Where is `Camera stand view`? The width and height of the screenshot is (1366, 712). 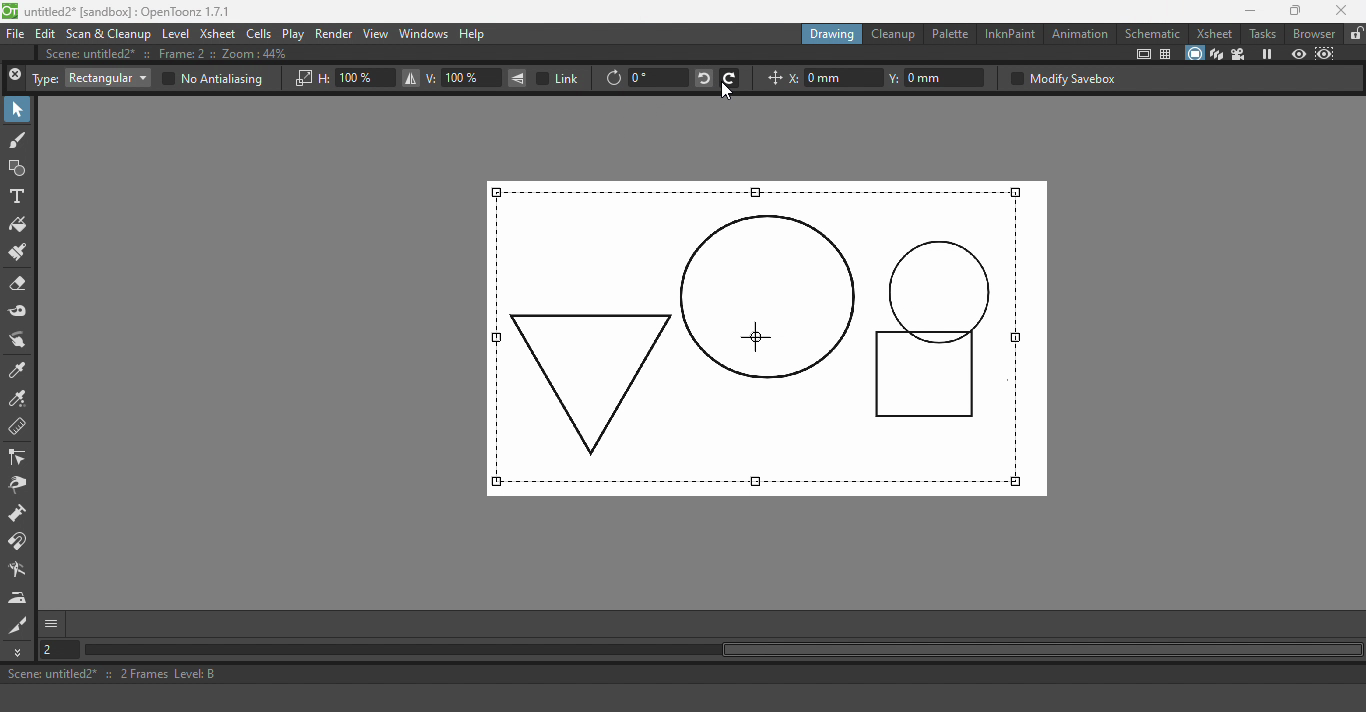 Camera stand view is located at coordinates (1193, 53).